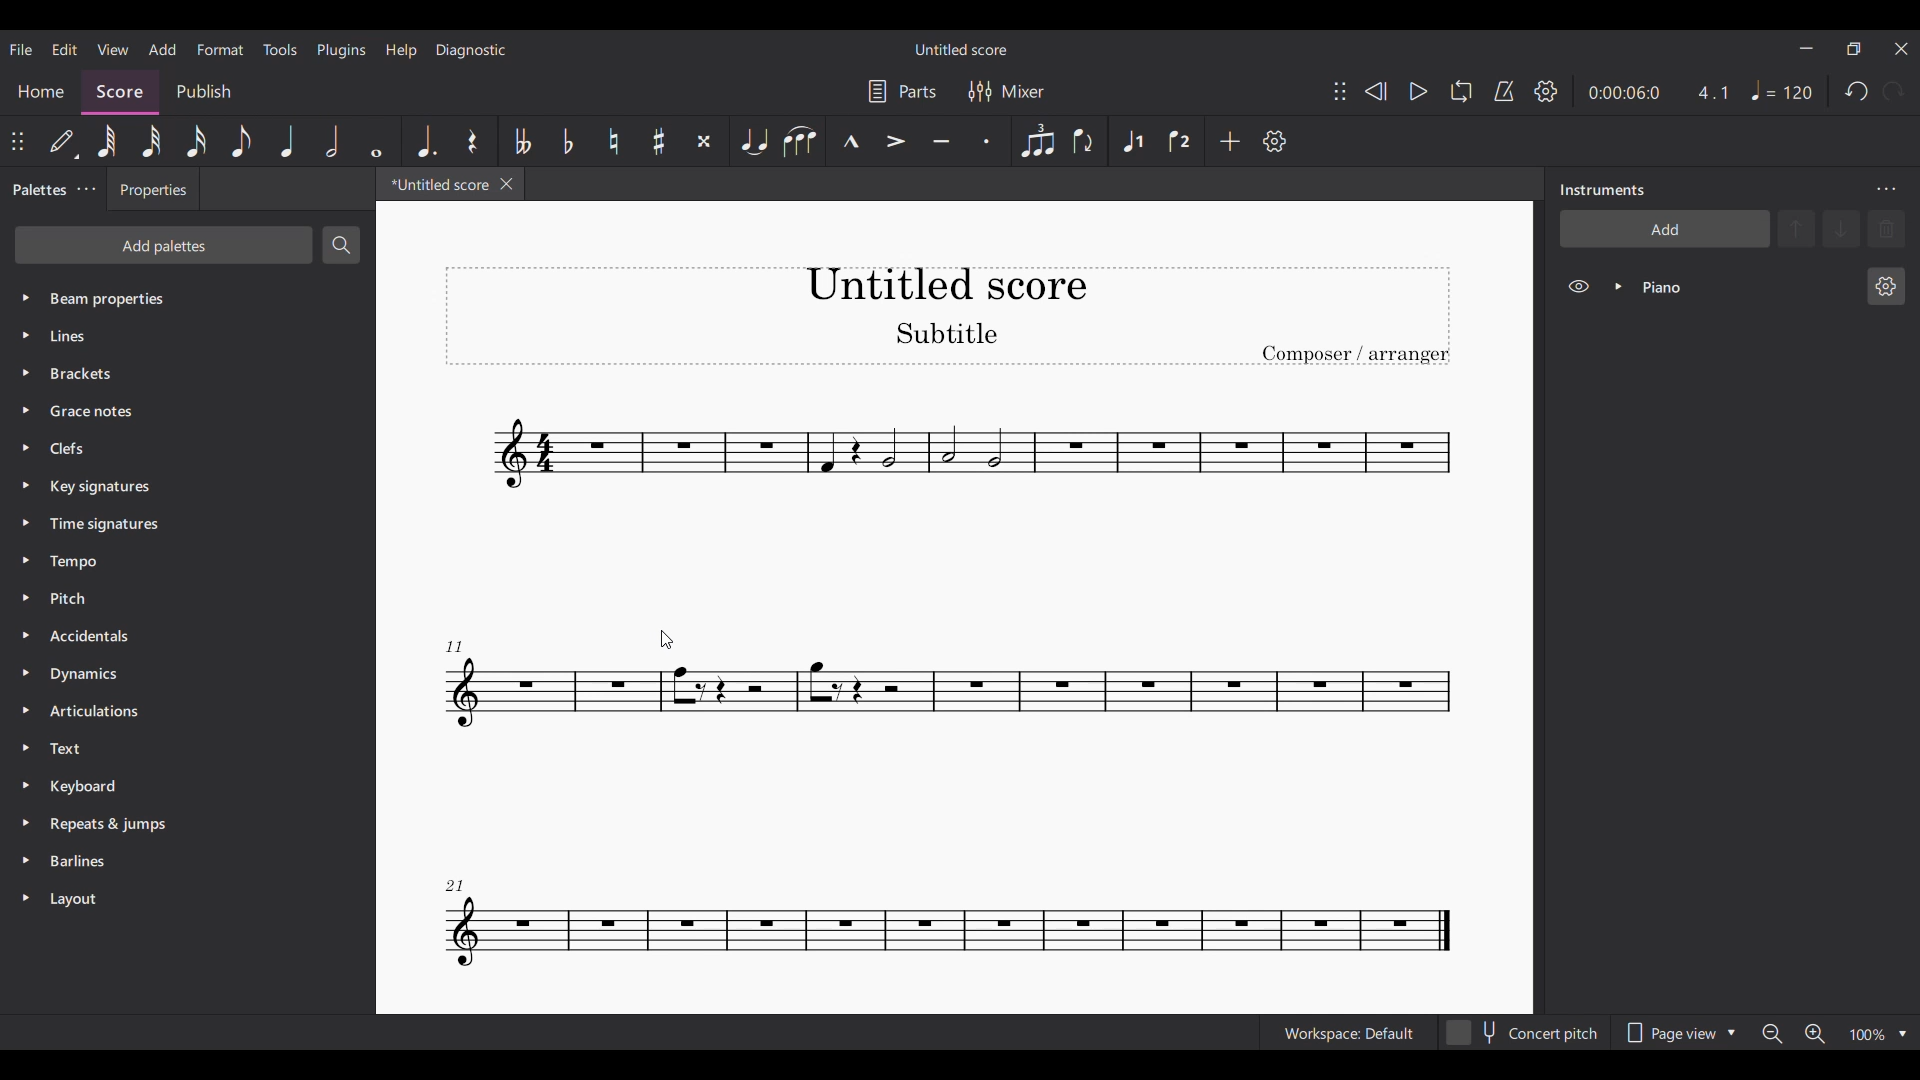  I want to click on Keyboard, so click(172, 785).